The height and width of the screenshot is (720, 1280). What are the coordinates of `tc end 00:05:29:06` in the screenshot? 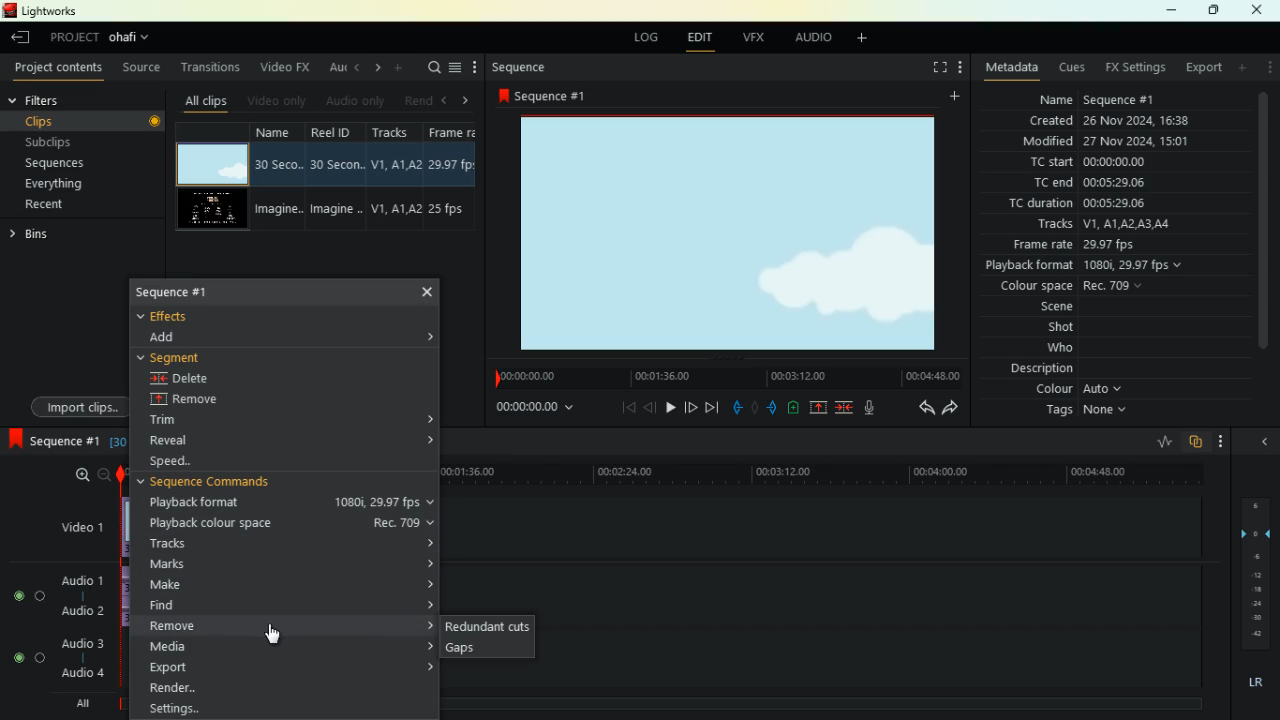 It's located at (1093, 182).